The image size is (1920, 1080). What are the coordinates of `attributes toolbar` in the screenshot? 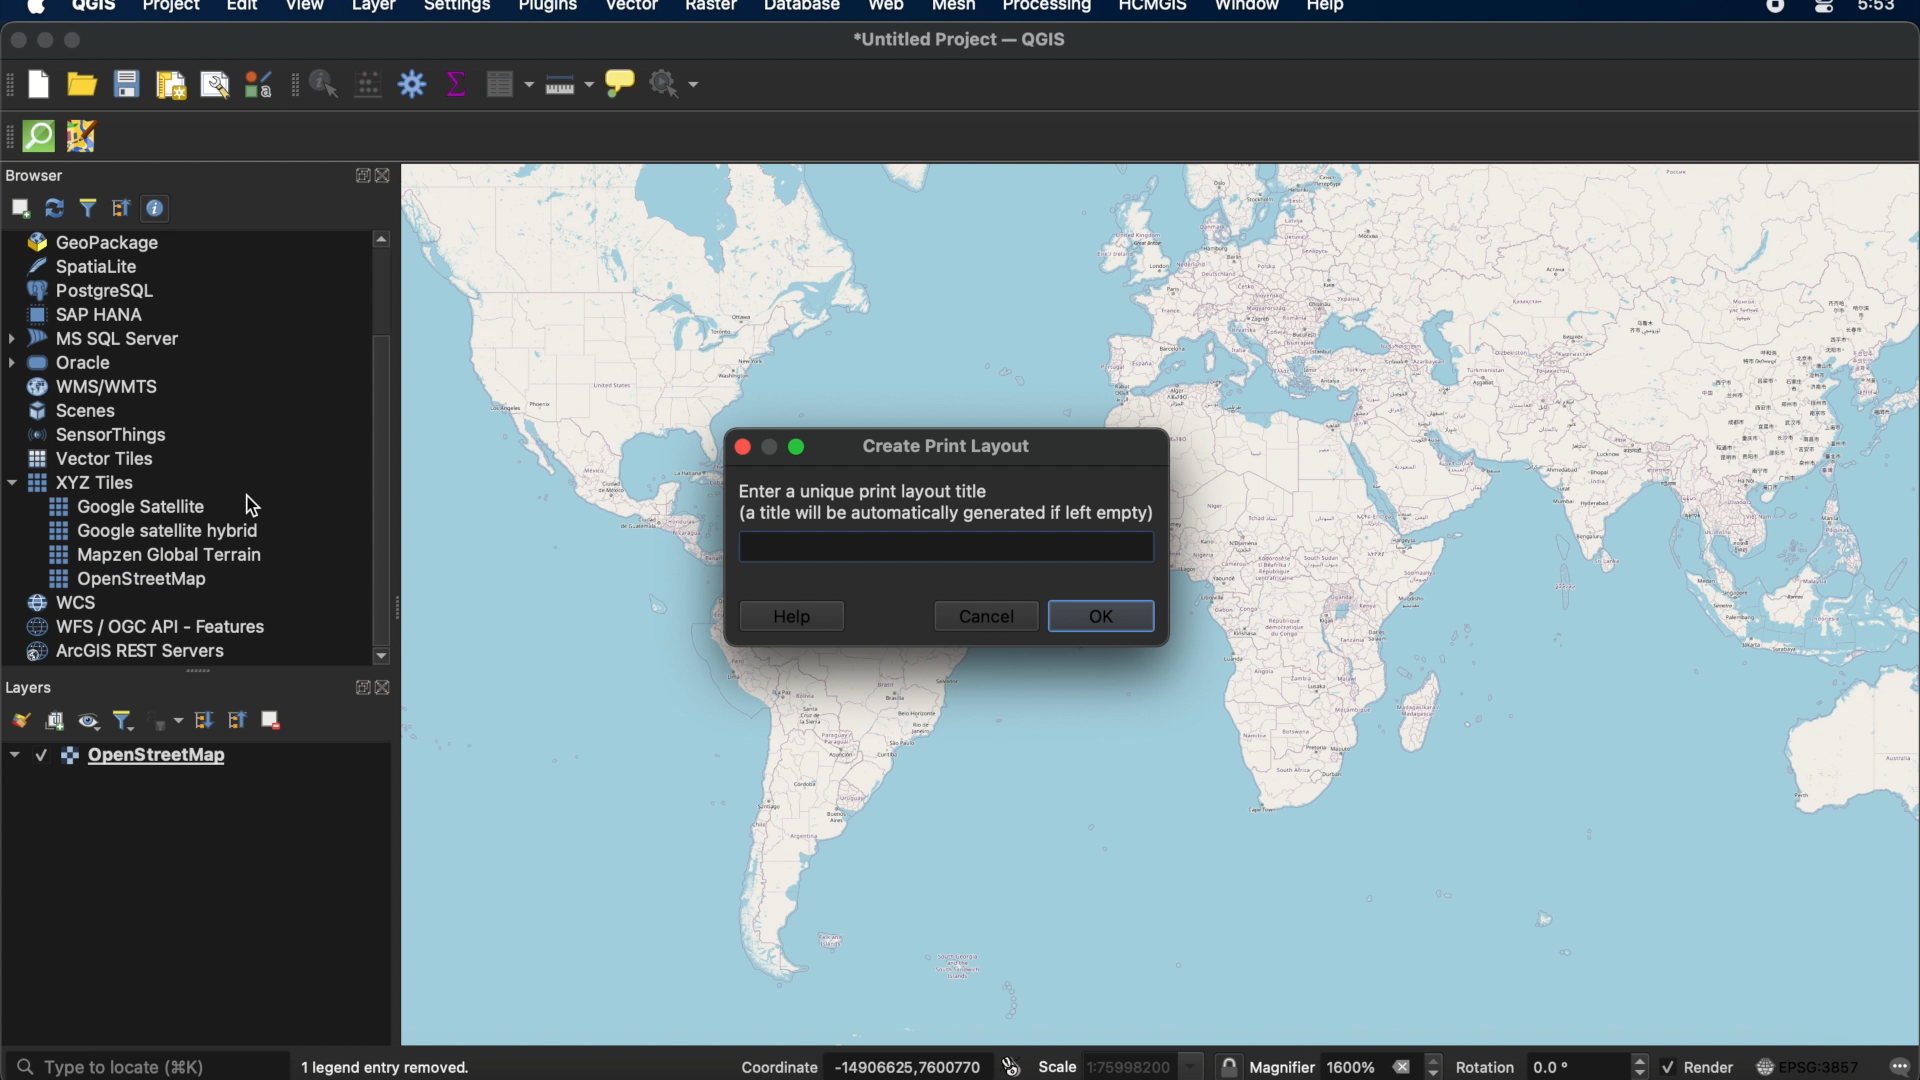 It's located at (290, 86).